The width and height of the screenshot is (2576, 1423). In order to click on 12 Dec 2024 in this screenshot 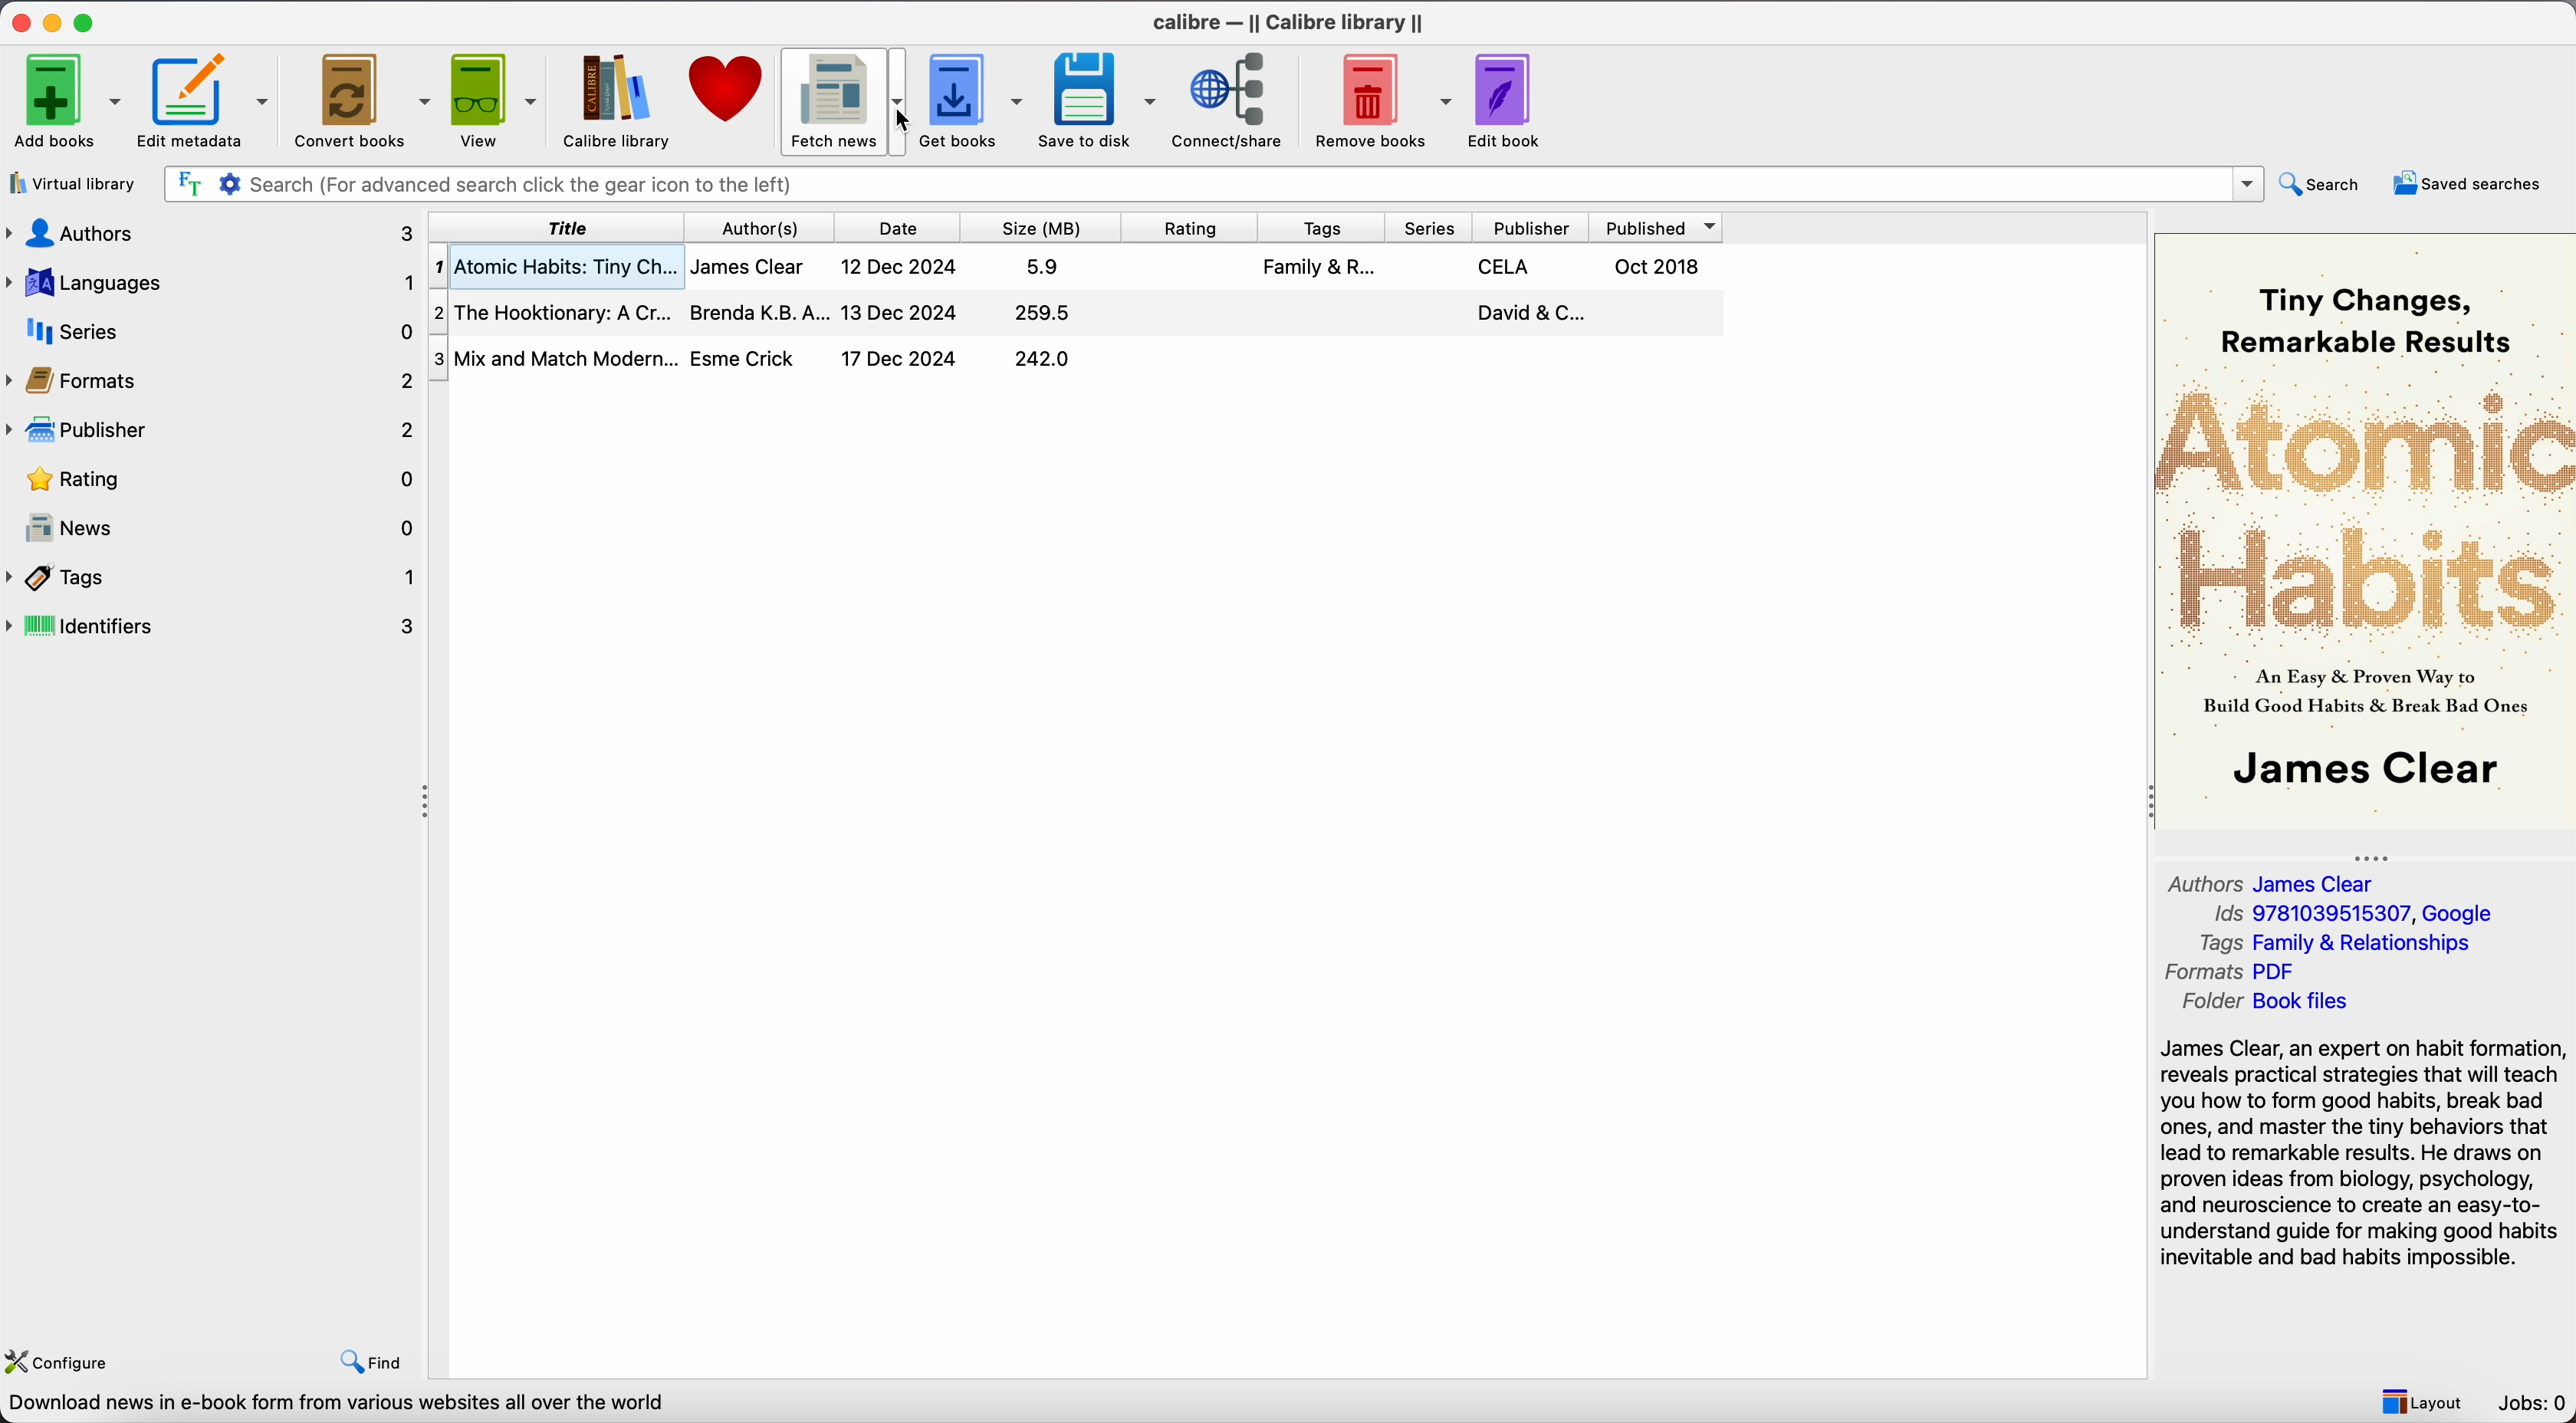, I will do `click(901, 267)`.